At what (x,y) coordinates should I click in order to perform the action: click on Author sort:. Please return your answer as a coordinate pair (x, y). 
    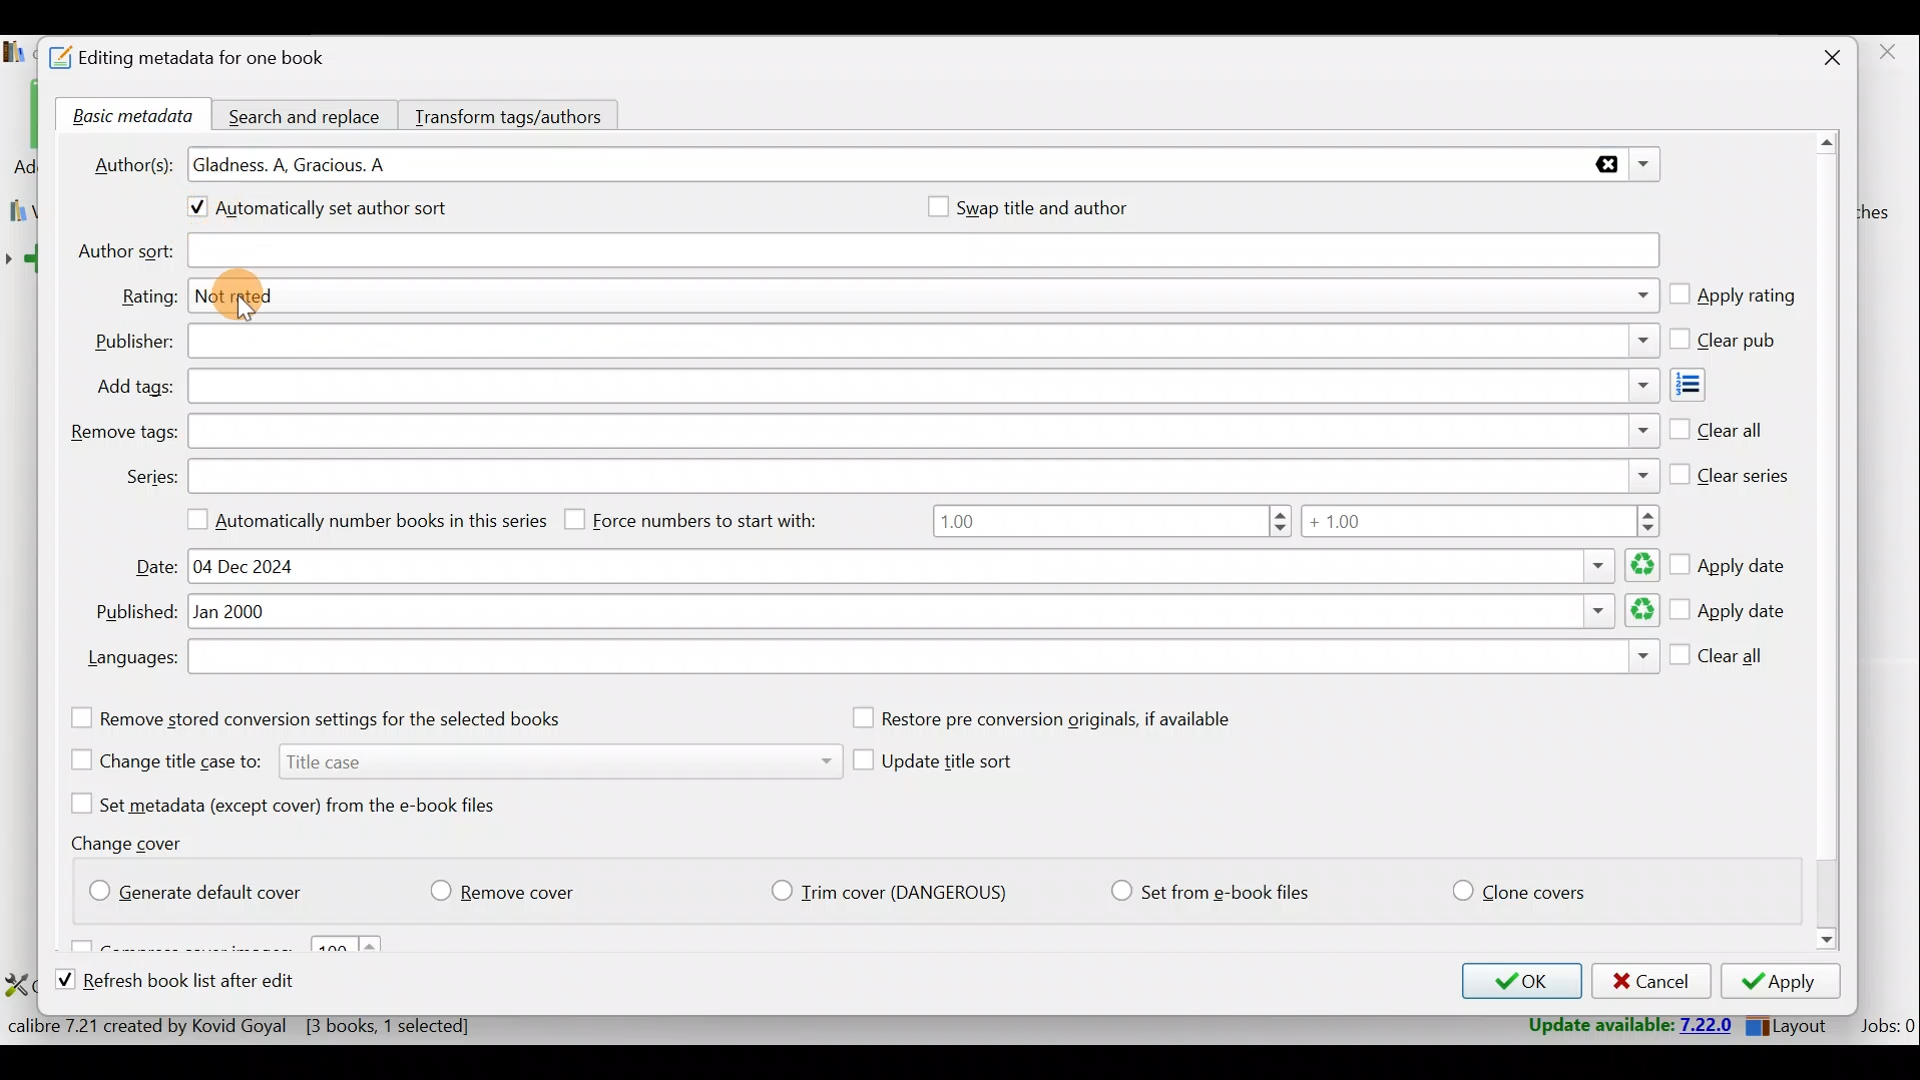
    Looking at the image, I should click on (123, 252).